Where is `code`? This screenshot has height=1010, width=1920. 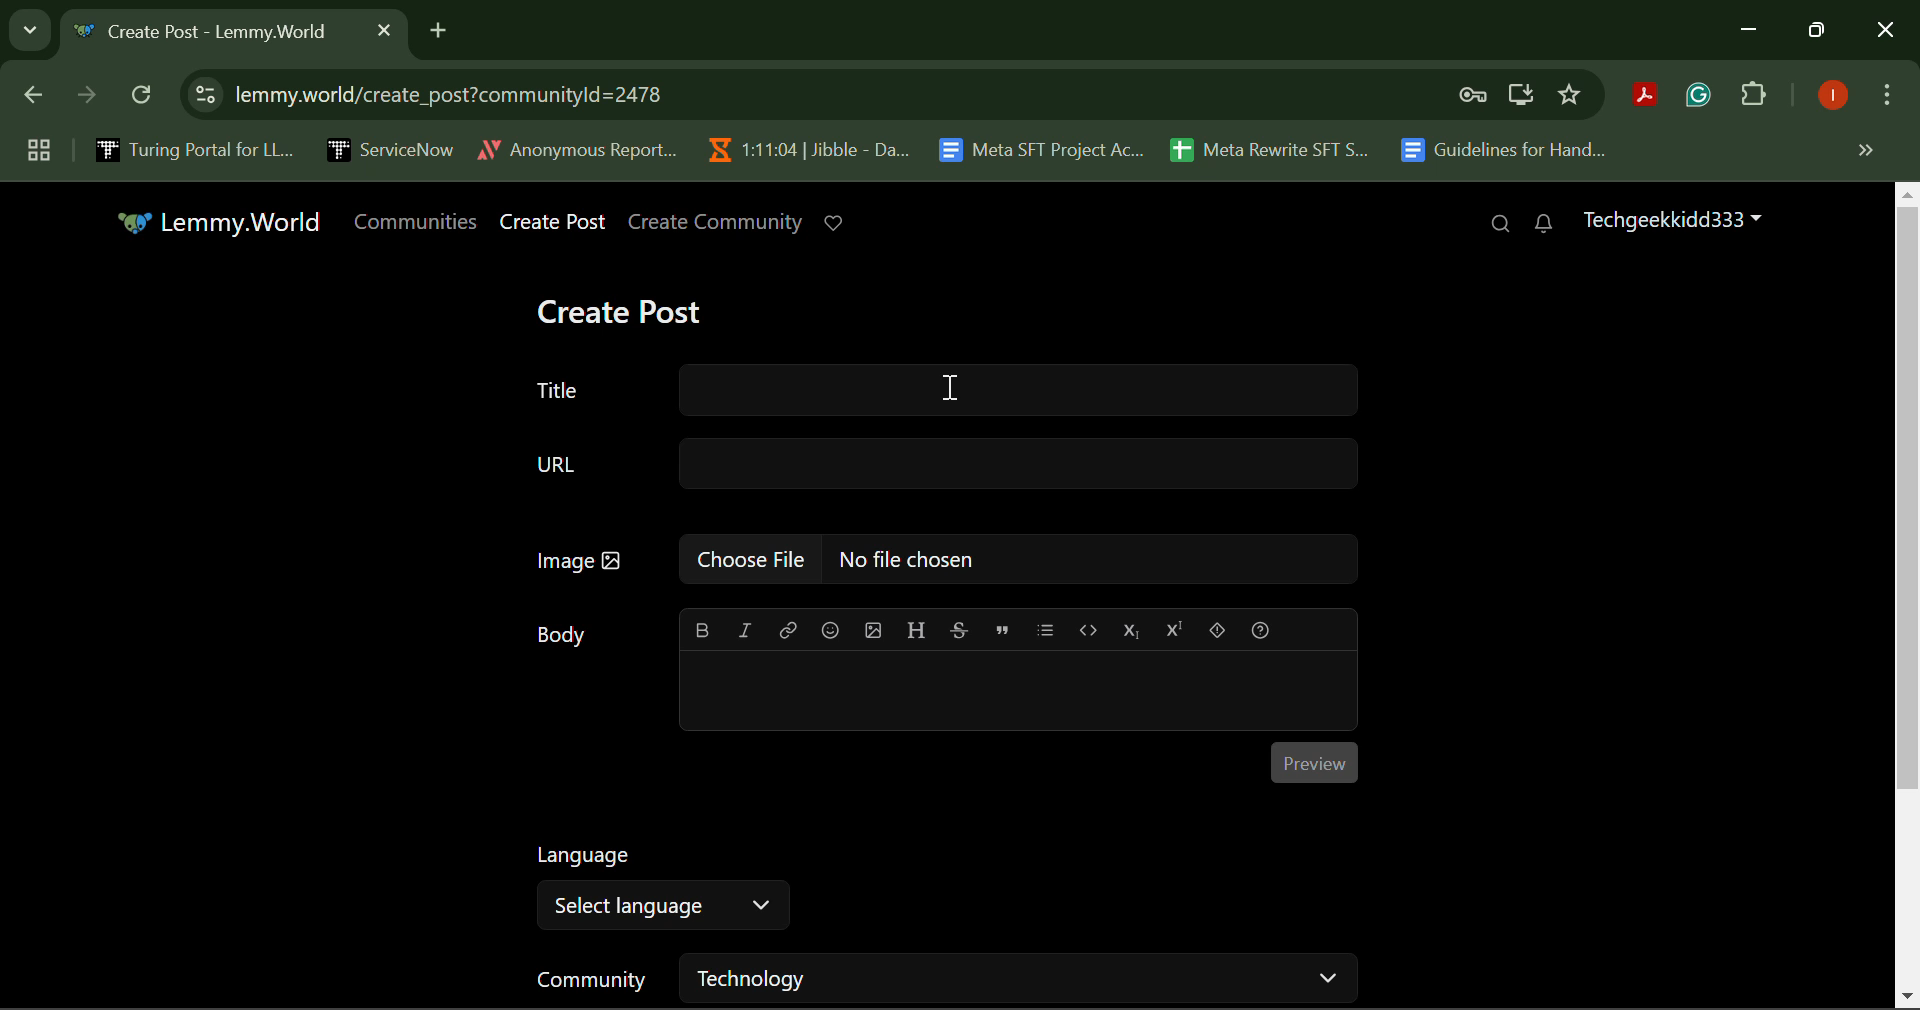
code is located at coordinates (1086, 628).